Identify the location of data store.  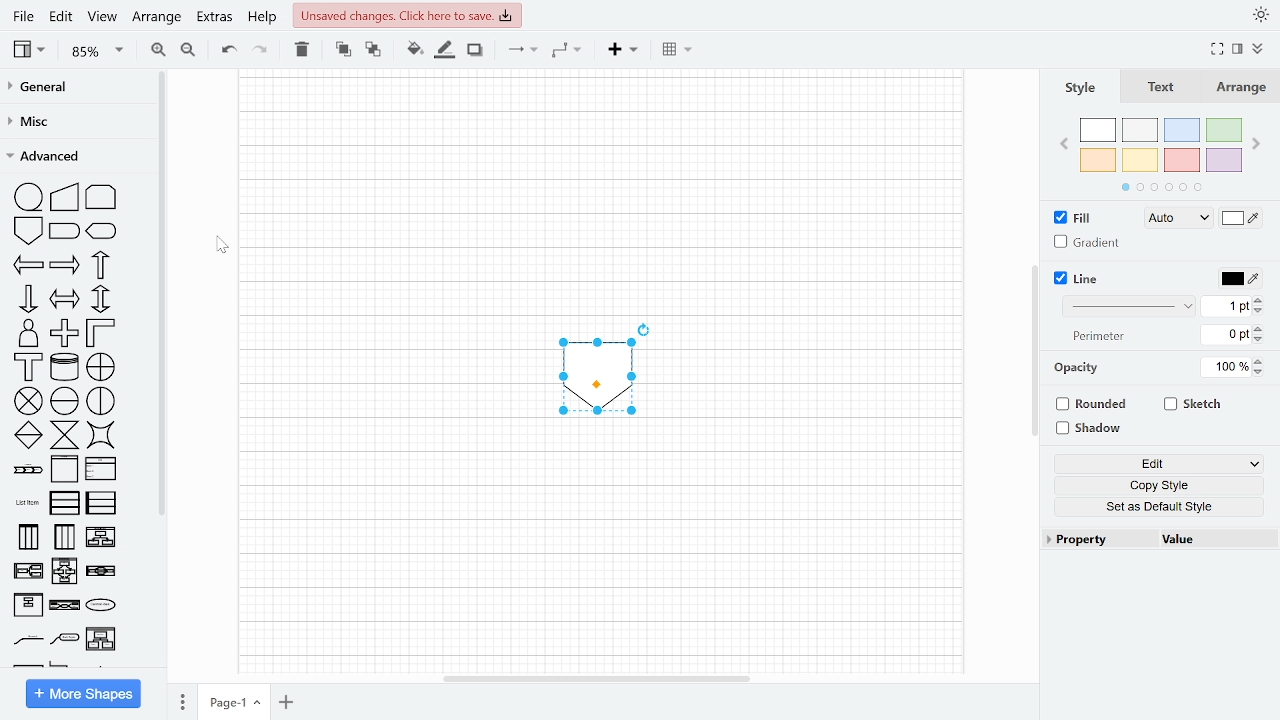
(66, 367).